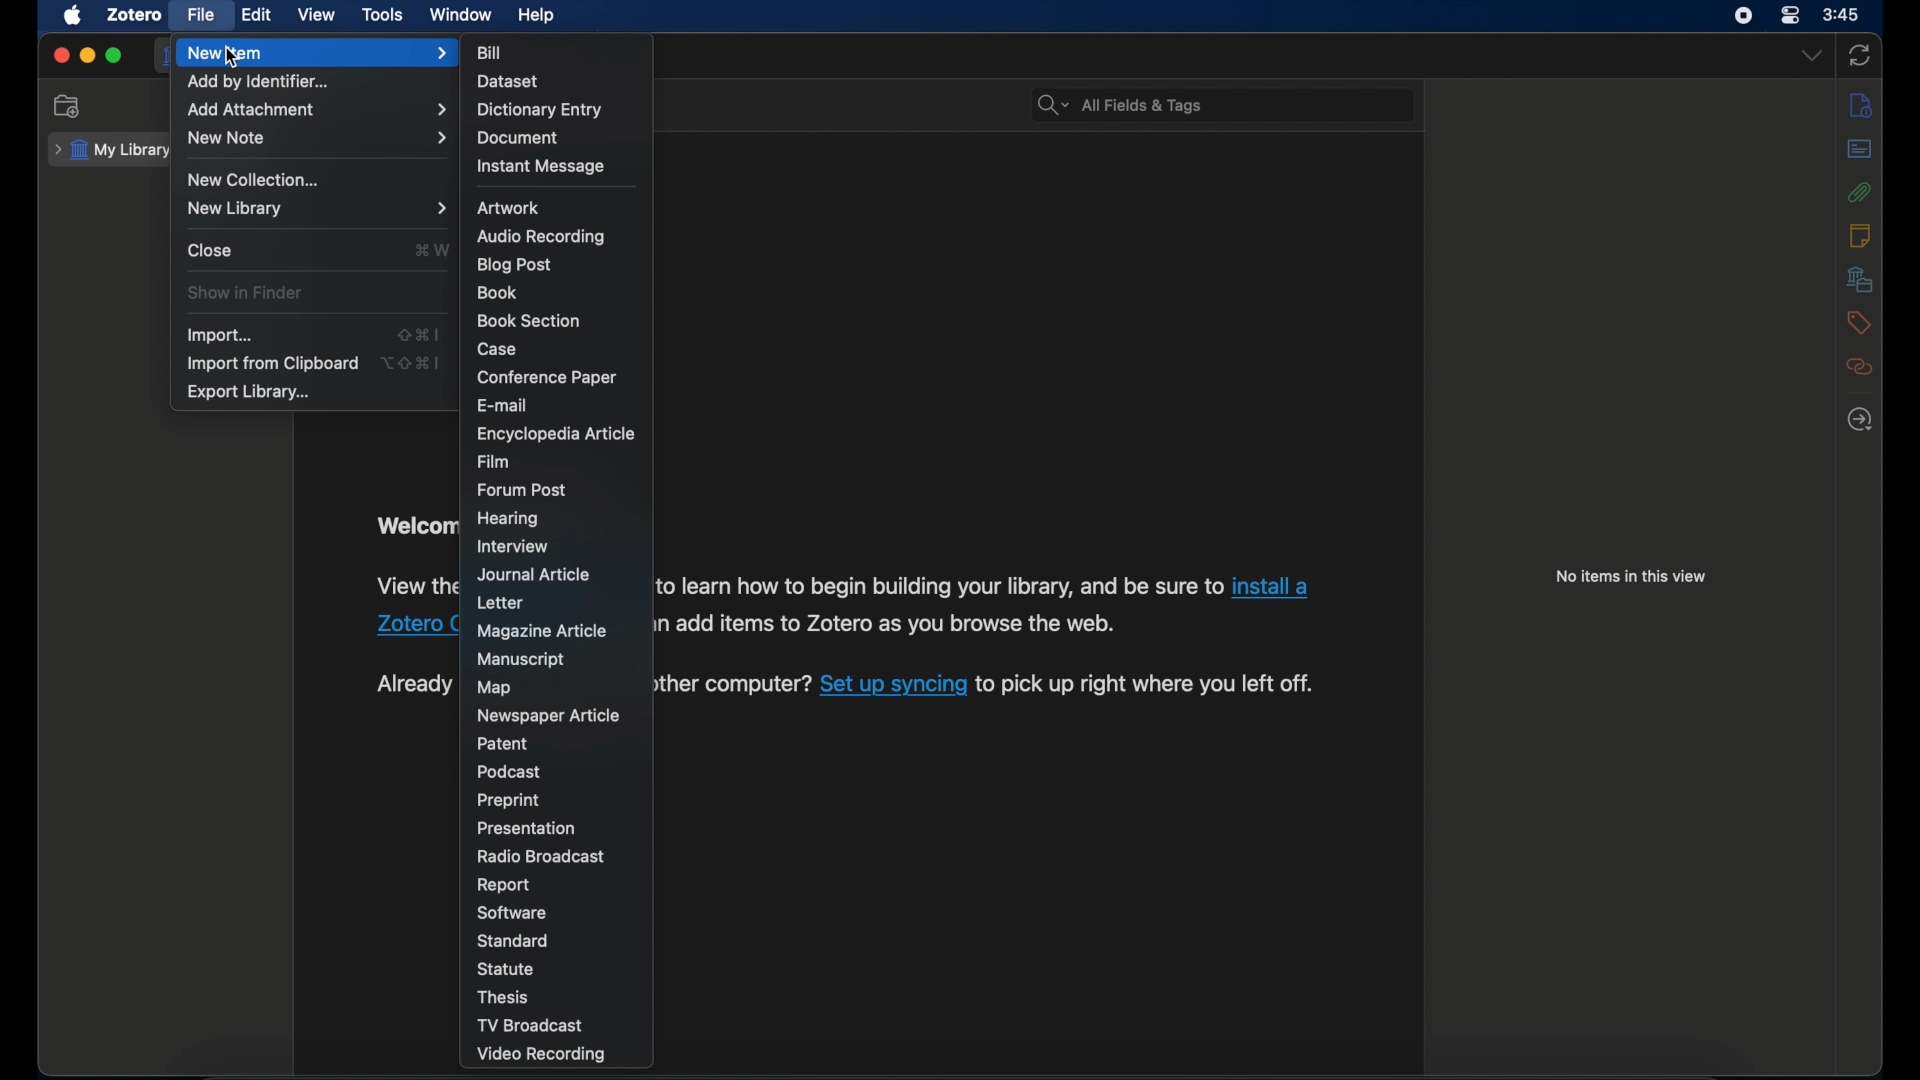  I want to click on close, so click(212, 250).